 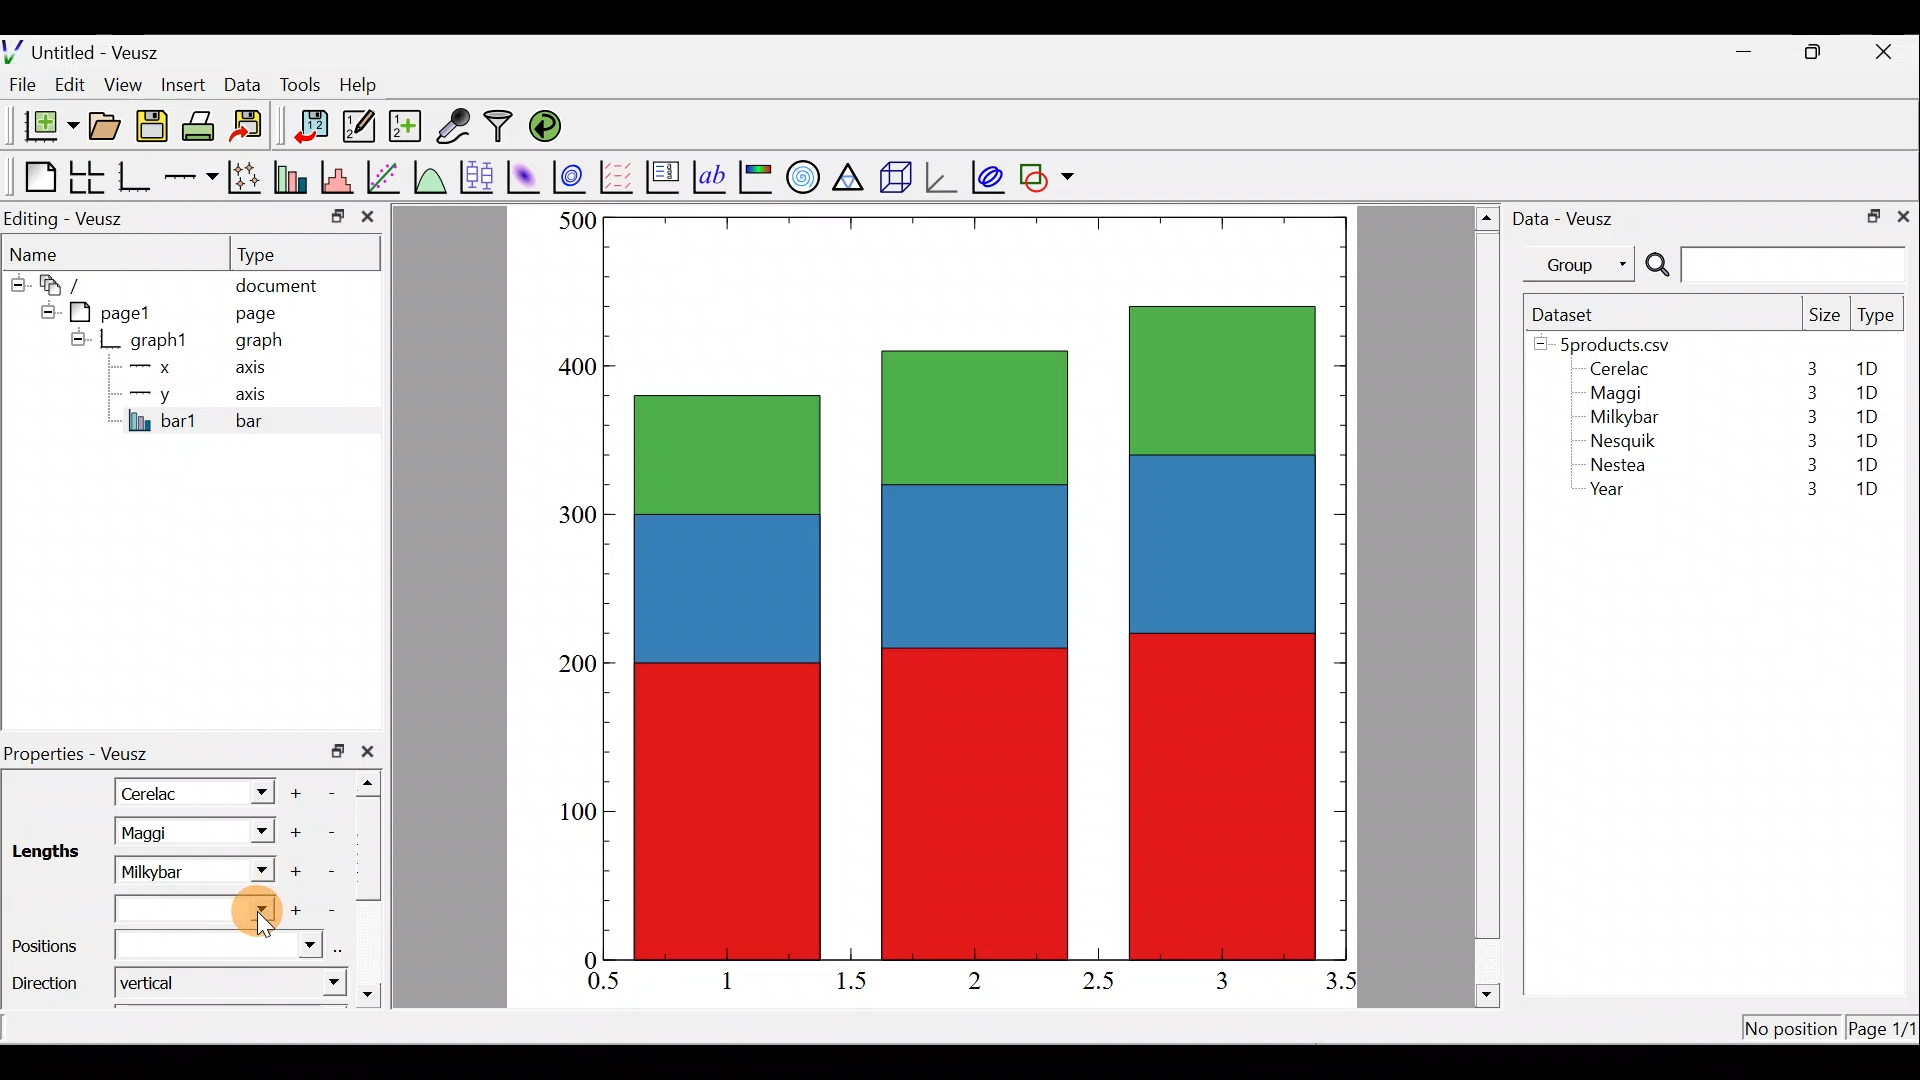 I want to click on 0, so click(x=587, y=959).